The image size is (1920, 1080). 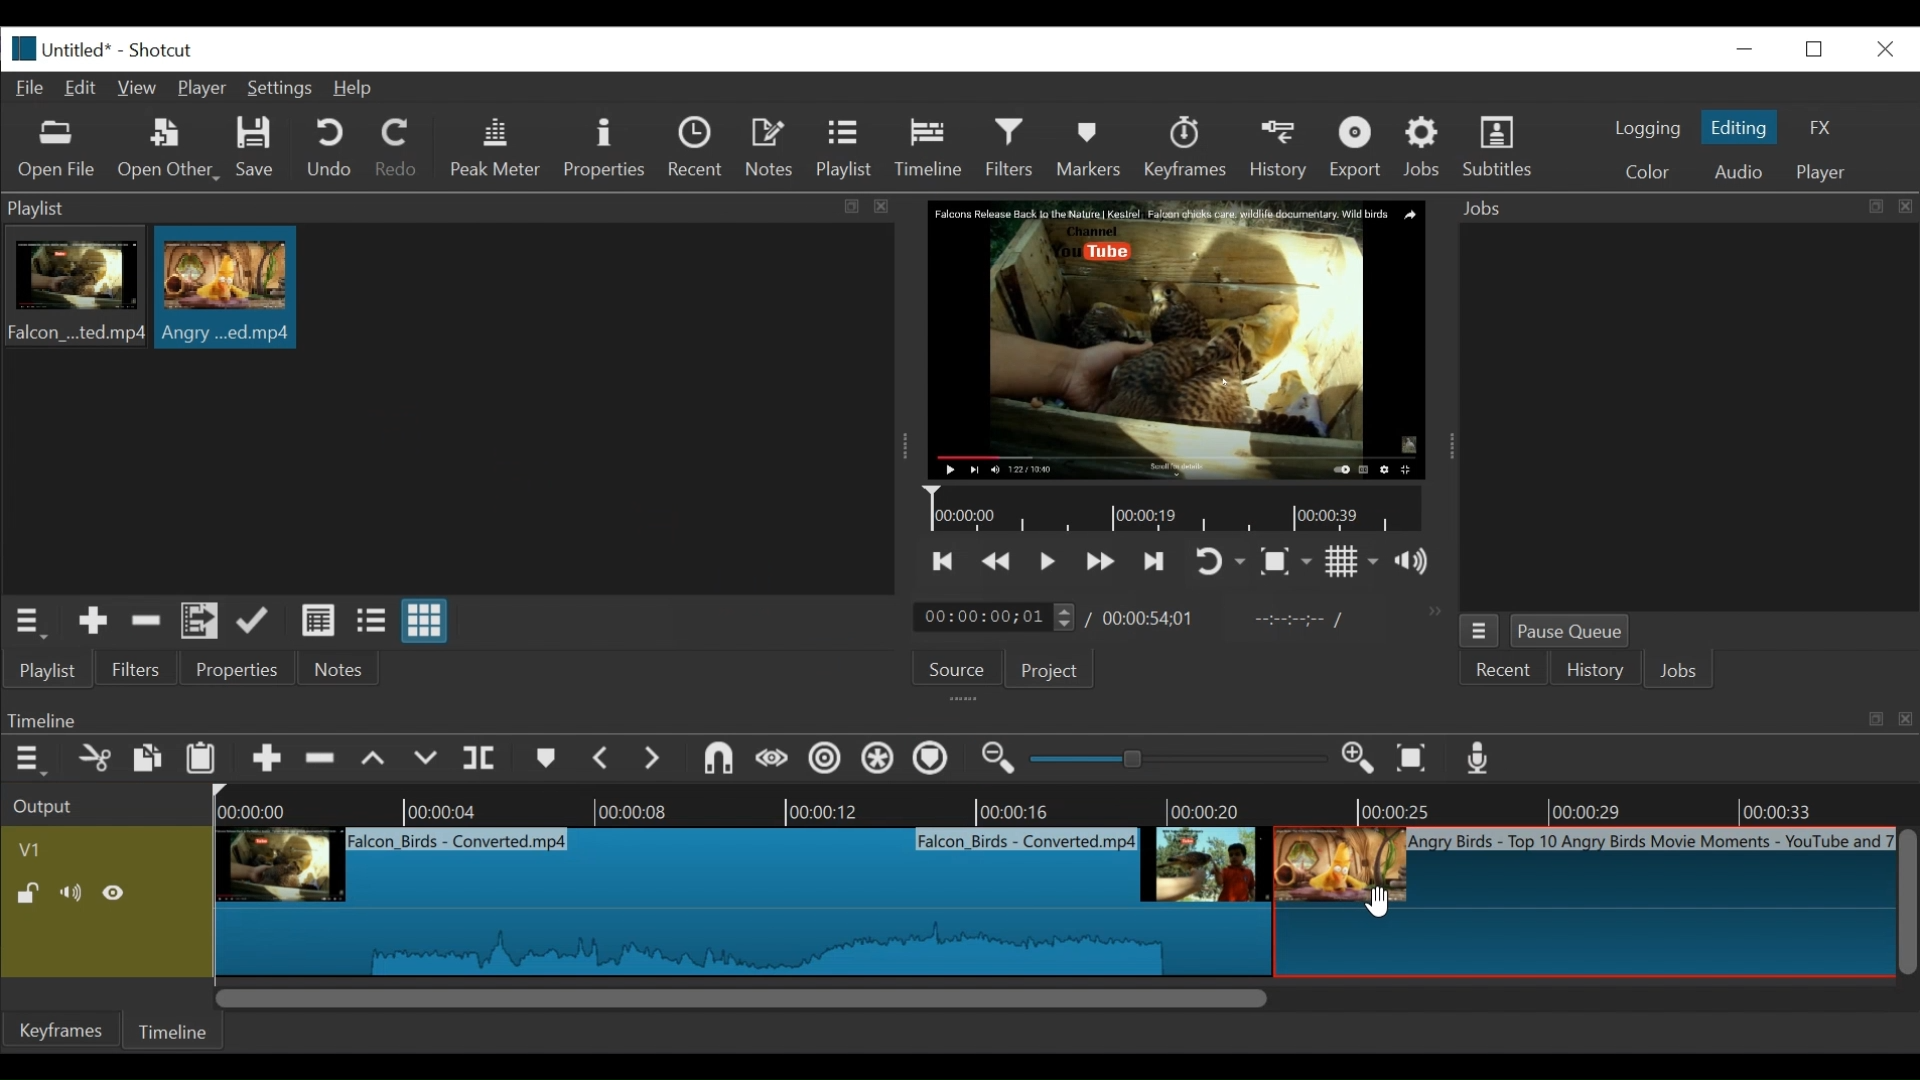 What do you see at coordinates (137, 670) in the screenshot?
I see `Filters` at bounding box center [137, 670].